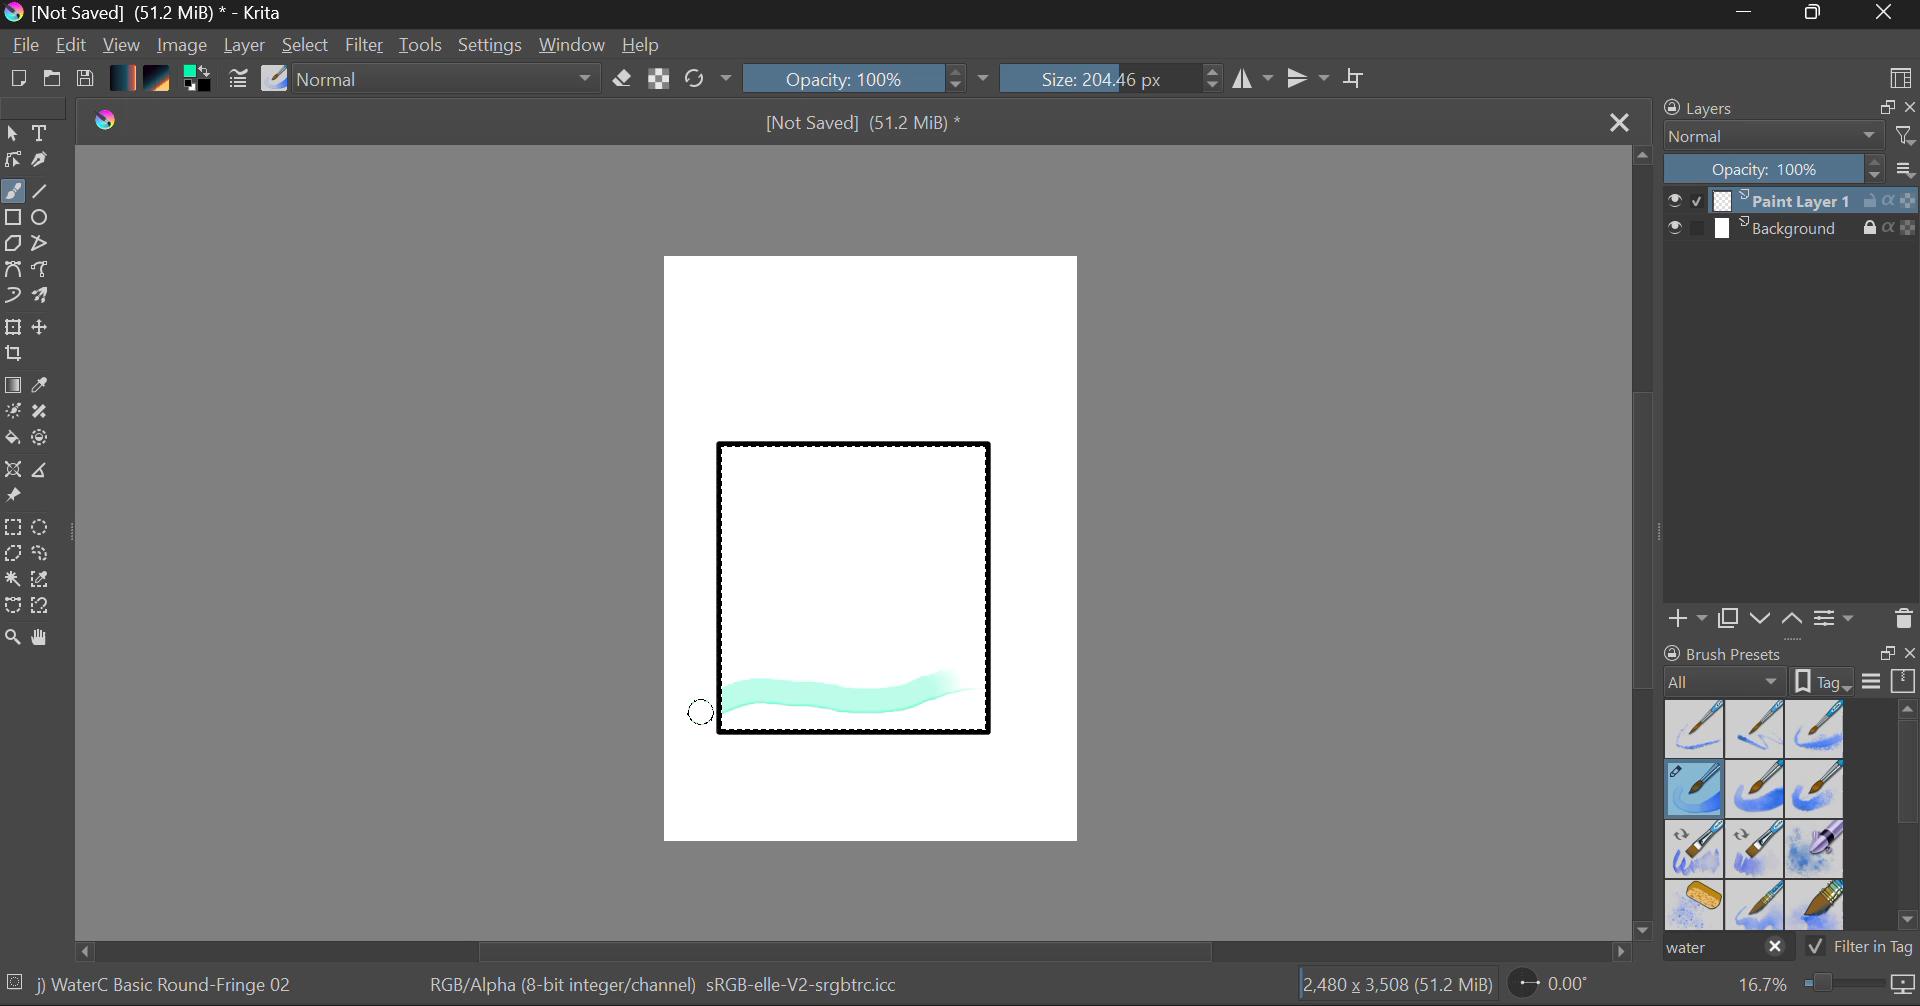  Describe the element at coordinates (13, 639) in the screenshot. I see `Zoom` at that location.